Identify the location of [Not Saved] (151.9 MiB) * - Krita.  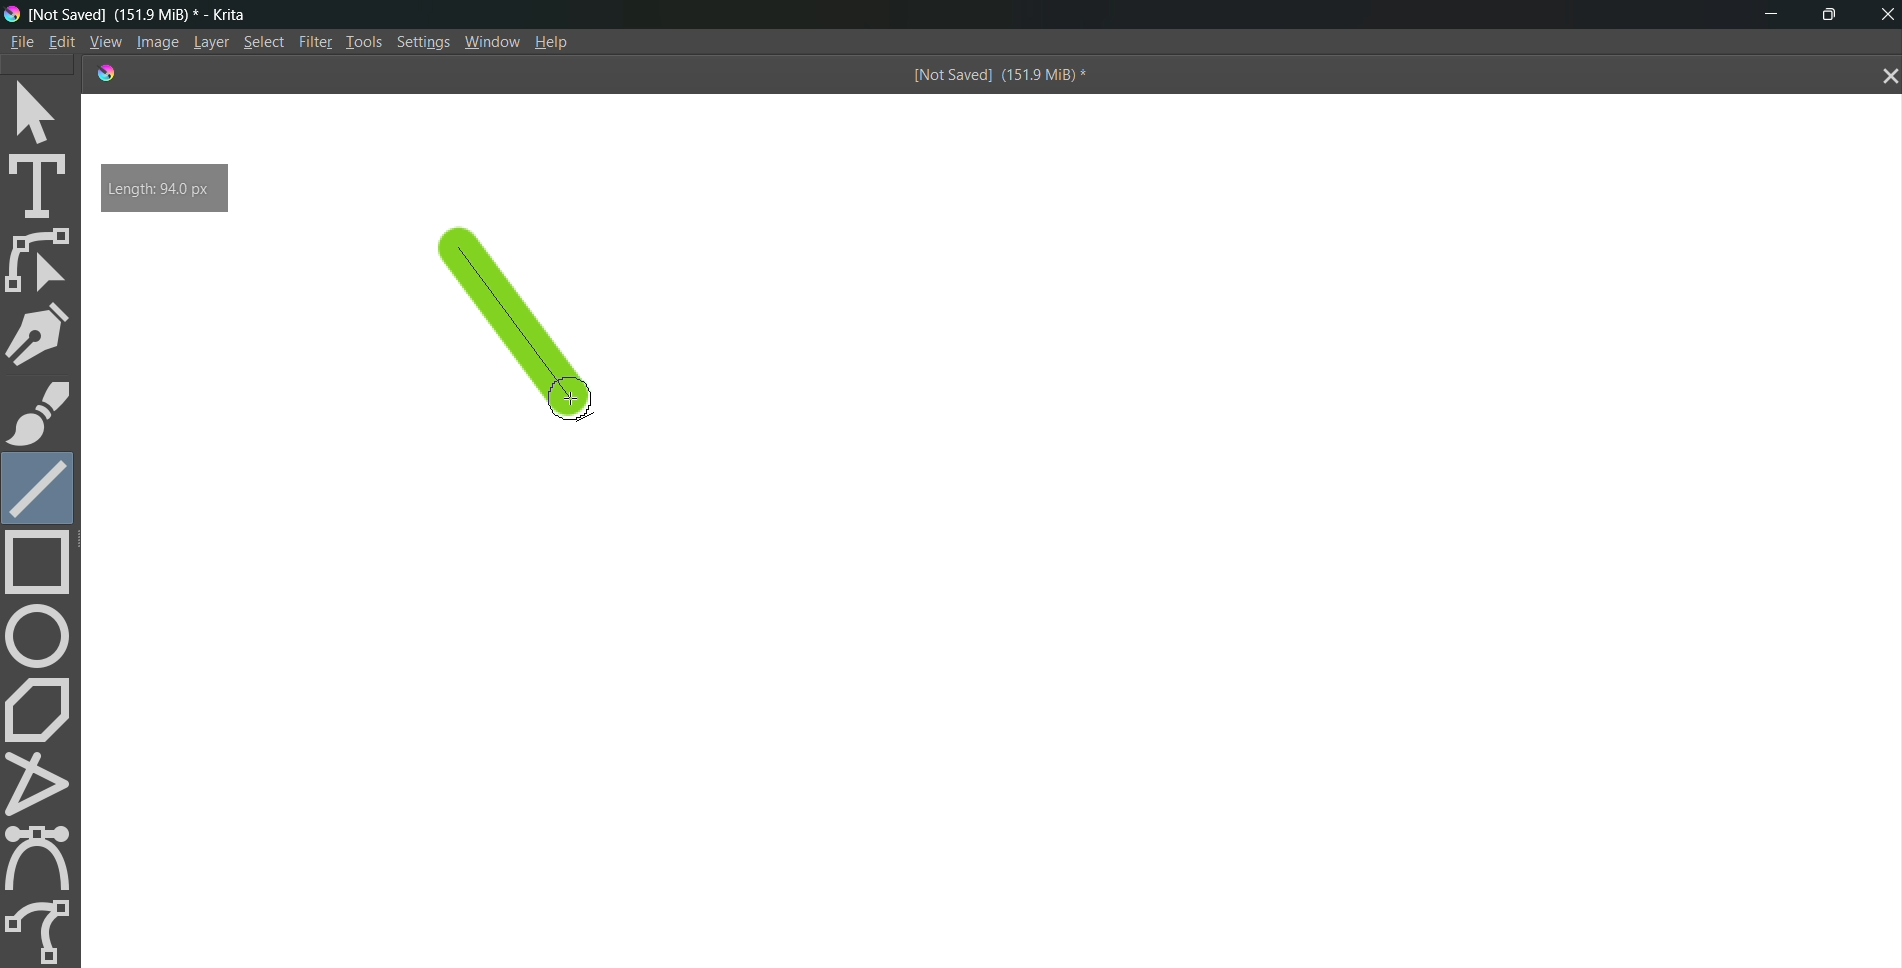
(151, 14).